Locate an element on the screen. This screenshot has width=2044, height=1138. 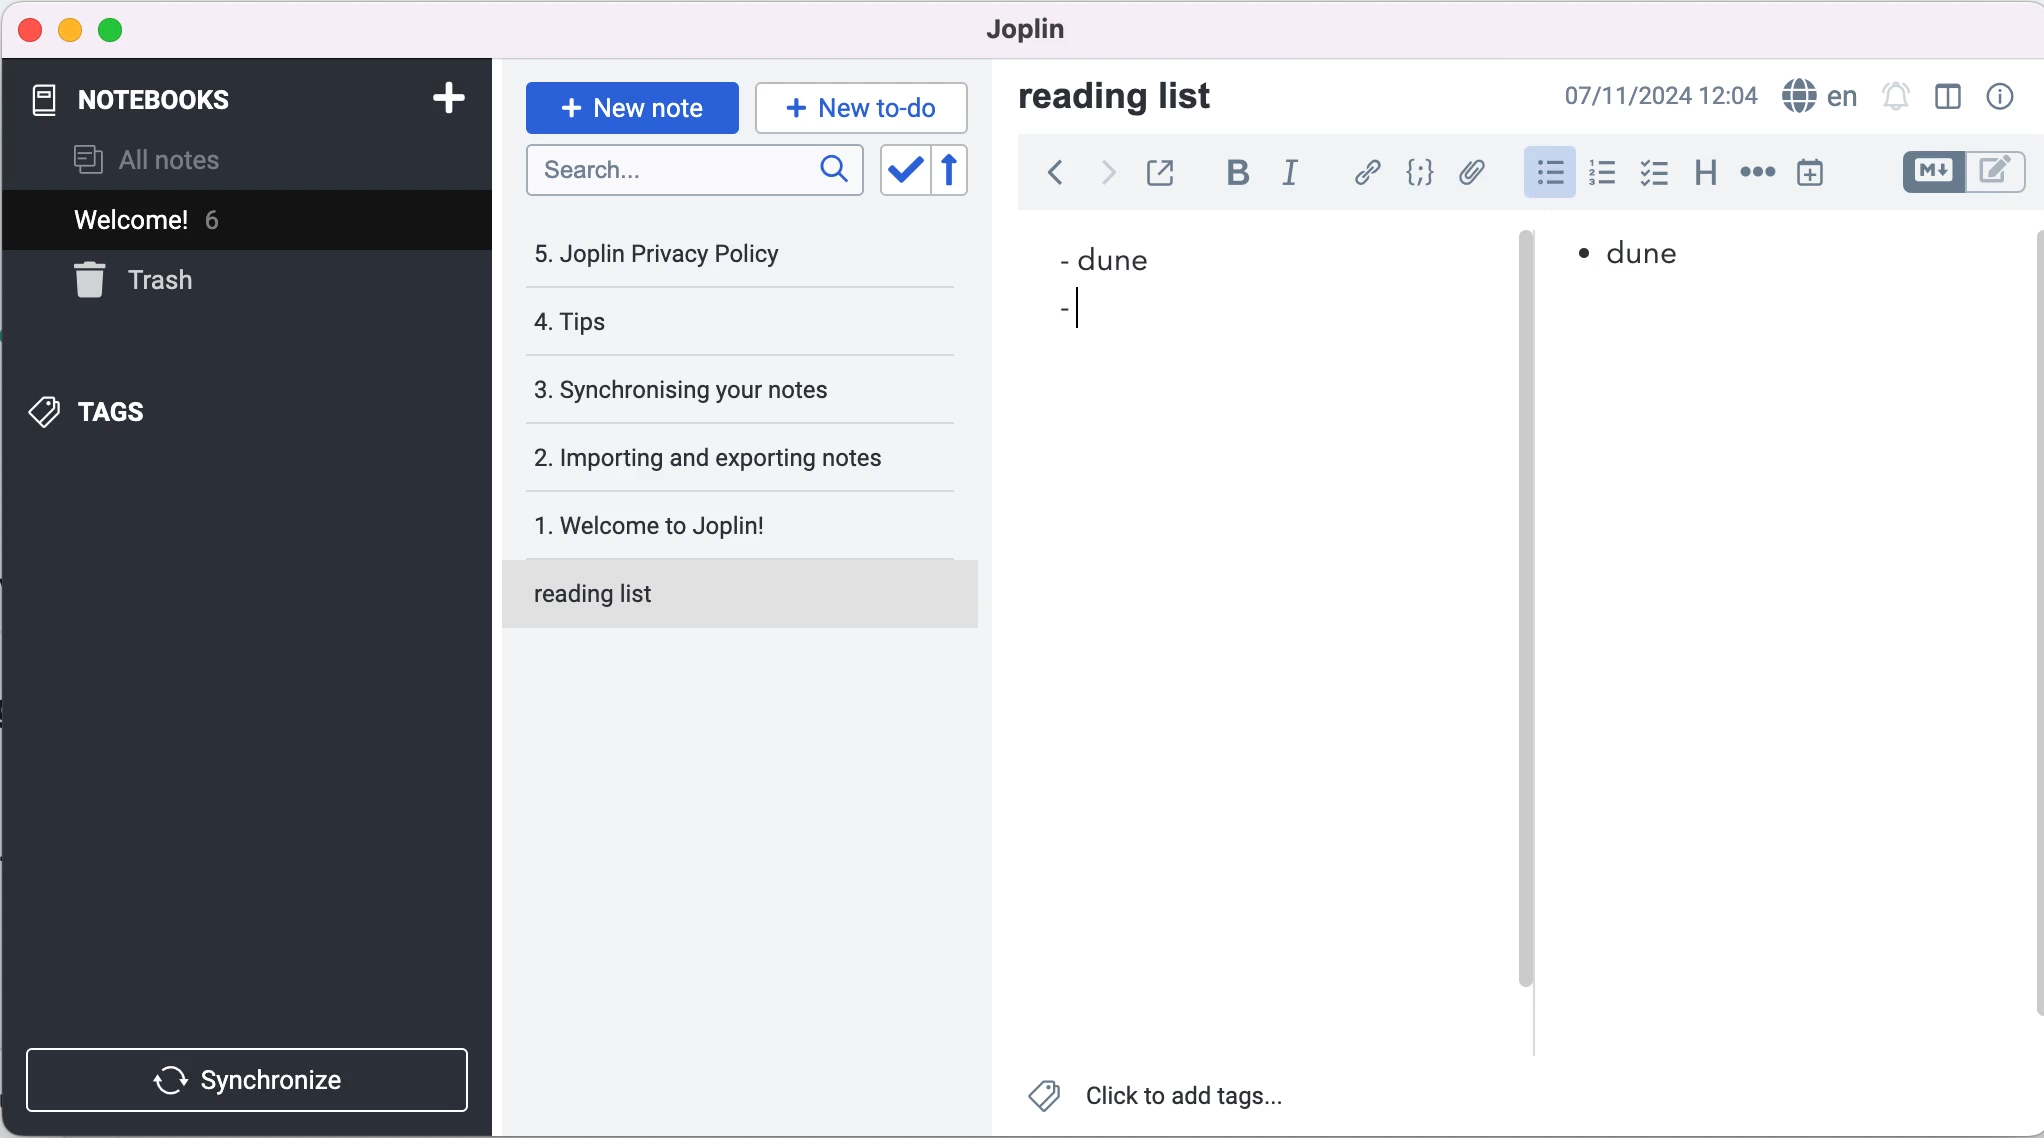
dune is located at coordinates (1173, 256).